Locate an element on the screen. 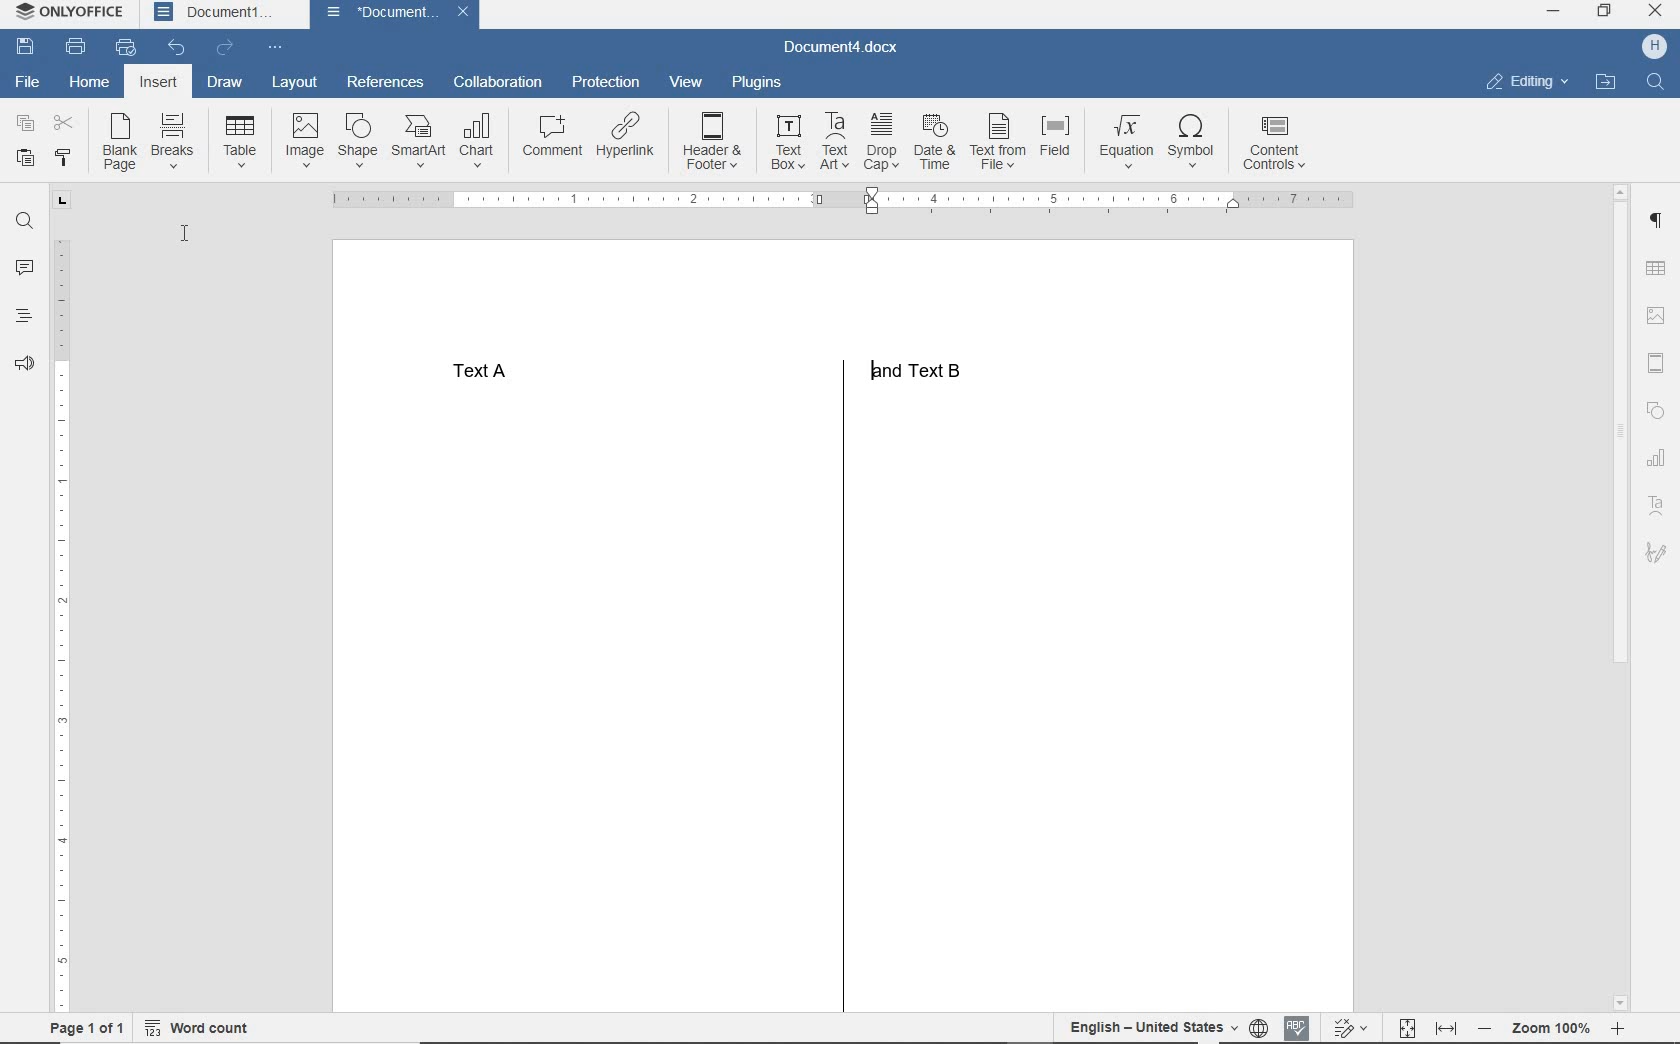 The height and width of the screenshot is (1044, 1680). RULER is located at coordinates (65, 626).